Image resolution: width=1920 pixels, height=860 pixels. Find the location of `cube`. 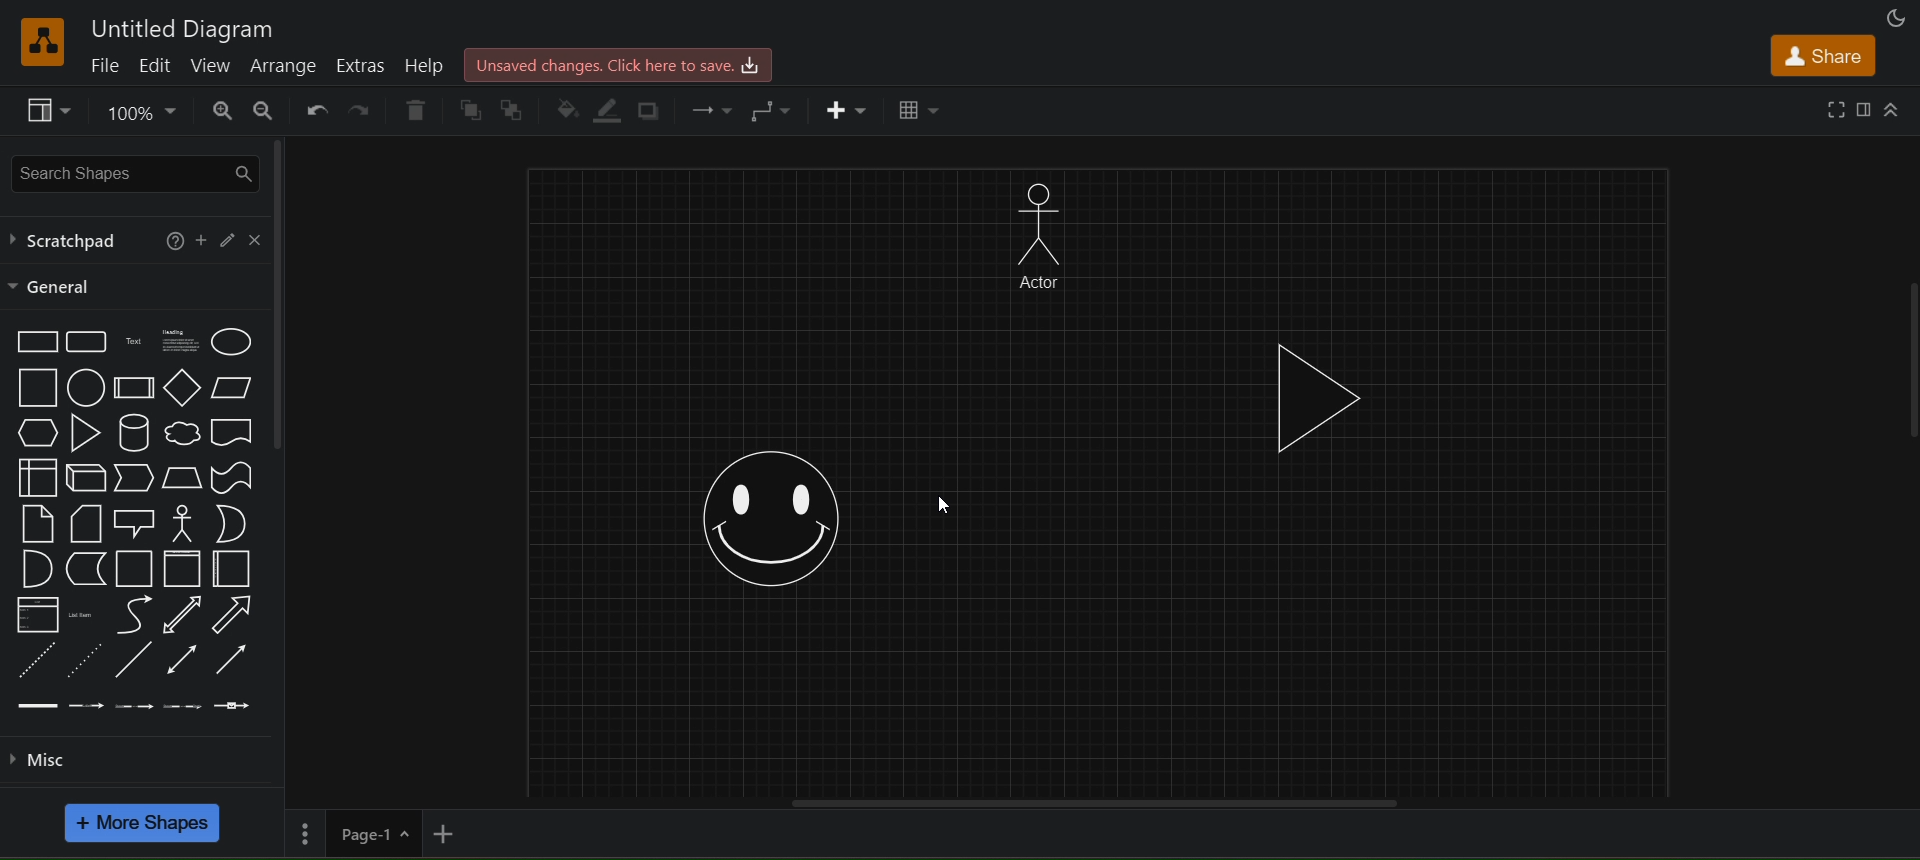

cube is located at coordinates (82, 477).